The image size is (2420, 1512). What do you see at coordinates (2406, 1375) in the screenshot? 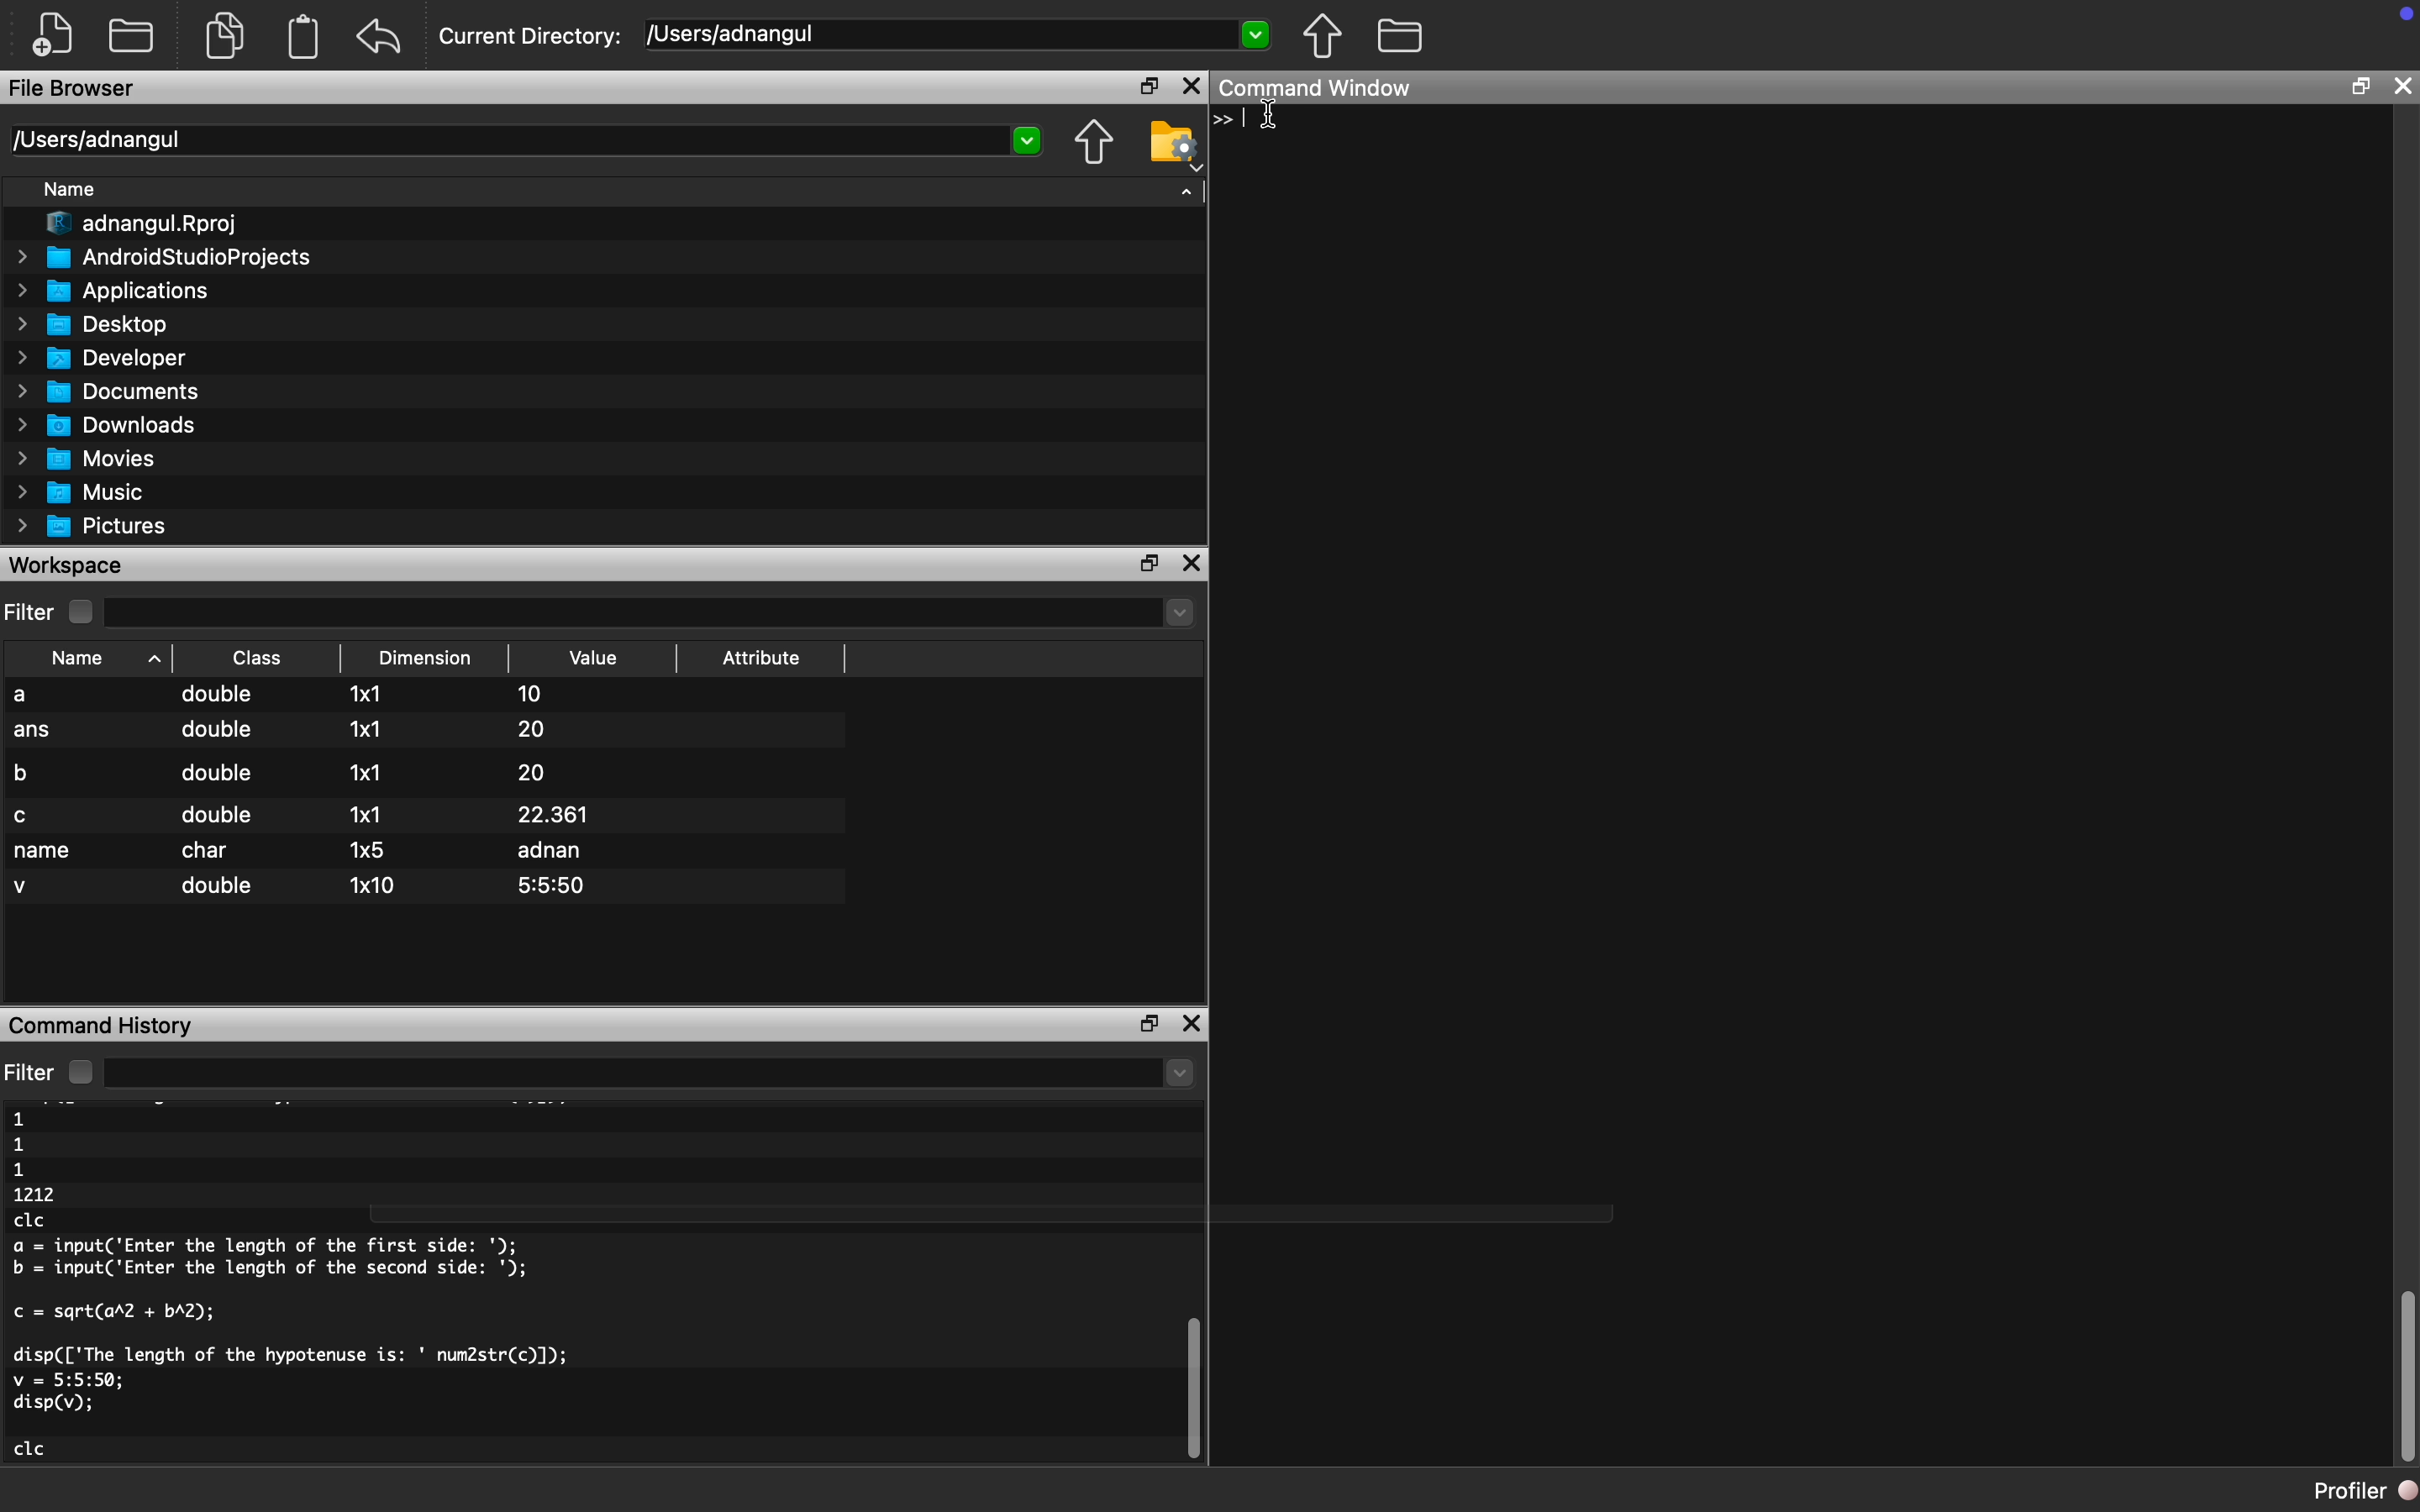
I see `scroll bar` at bounding box center [2406, 1375].